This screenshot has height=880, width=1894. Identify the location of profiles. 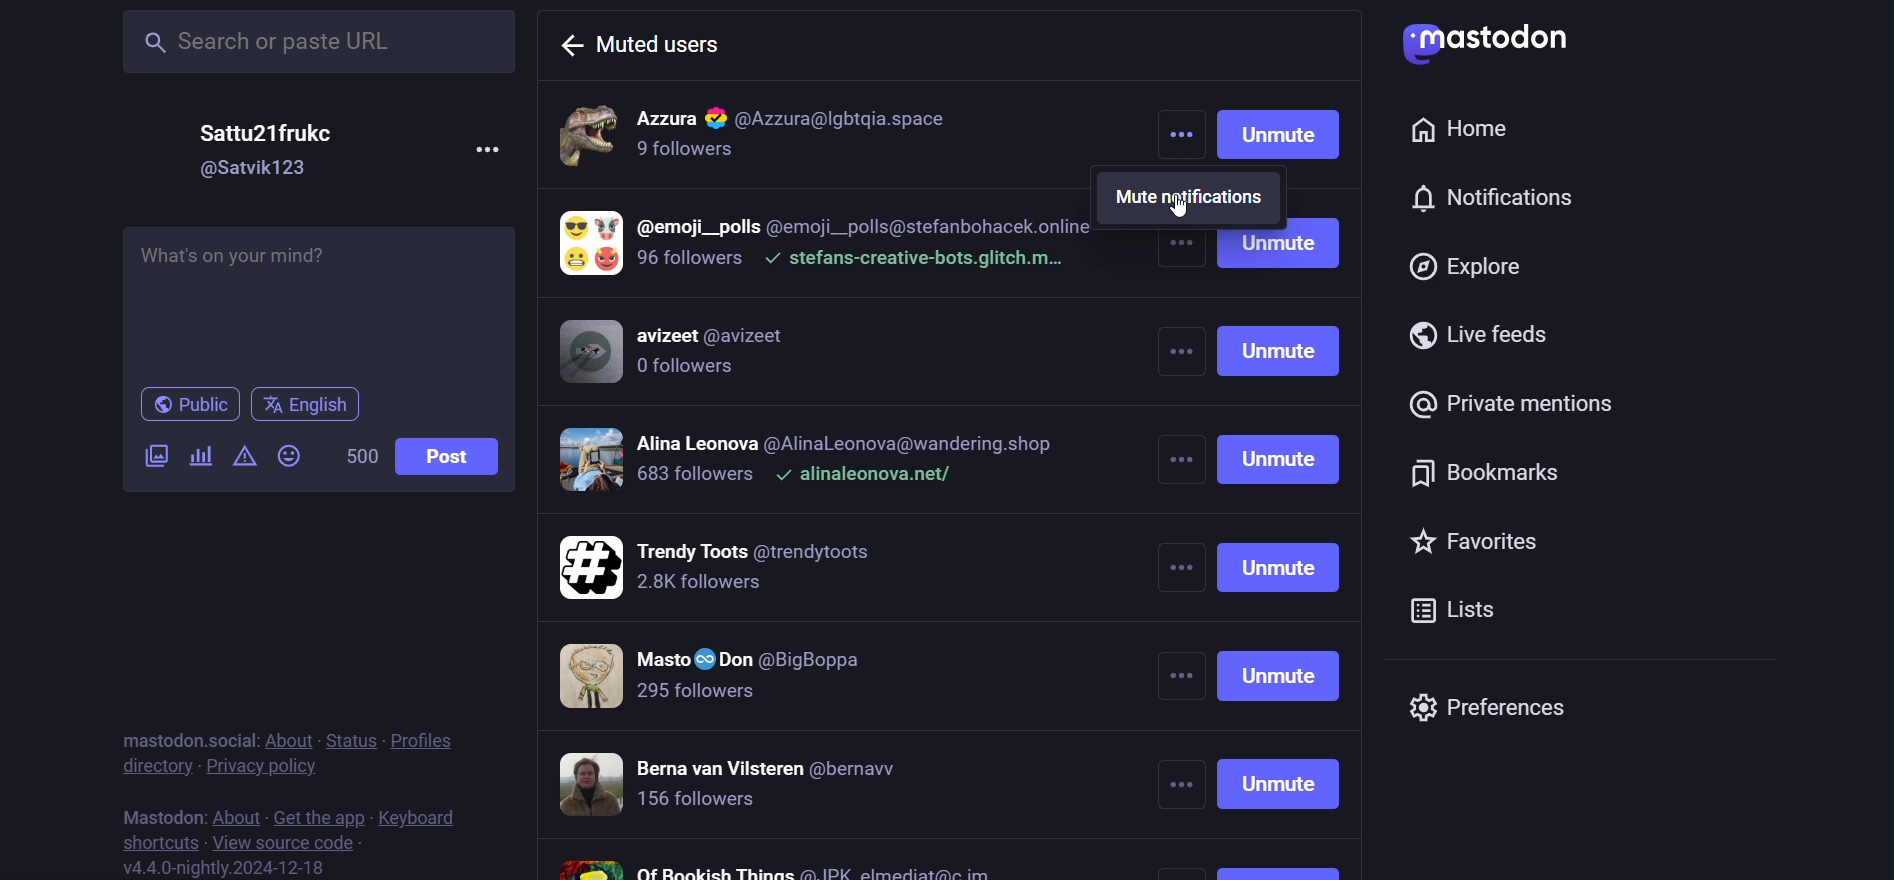
(421, 743).